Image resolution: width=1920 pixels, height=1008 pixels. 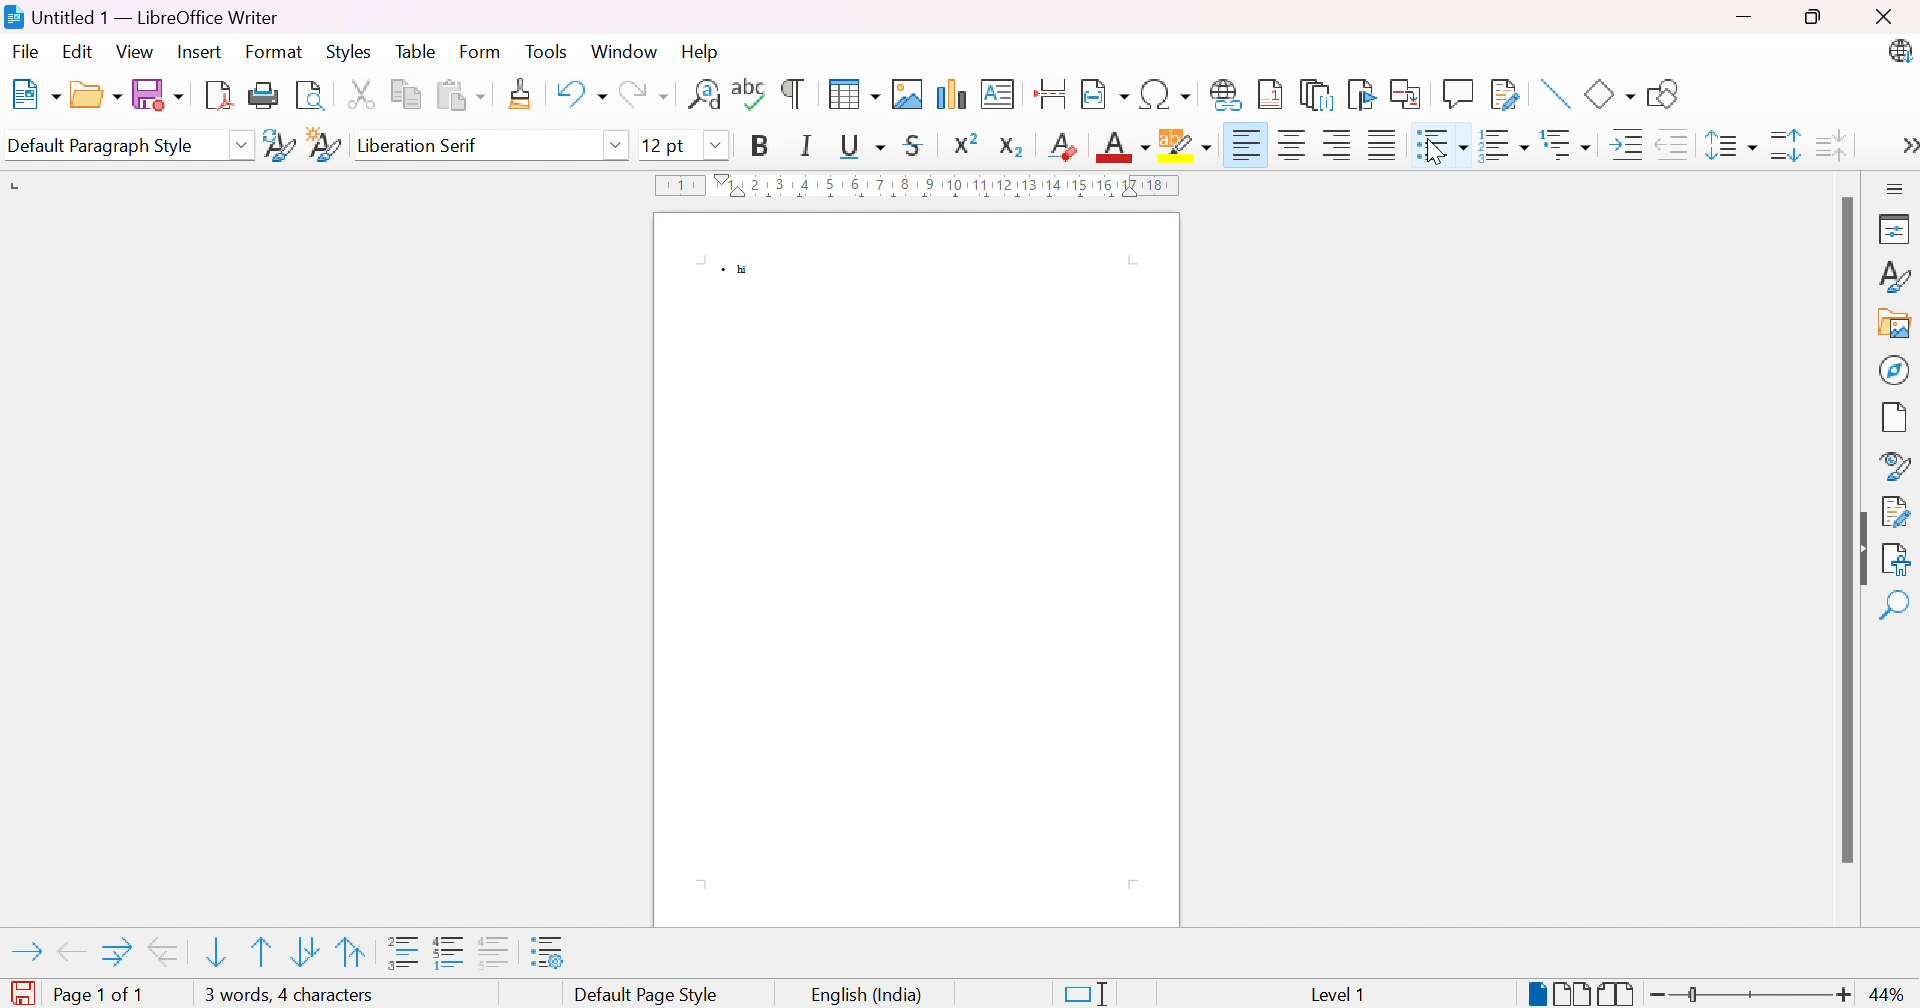 I want to click on Drop down, so click(x=618, y=144).